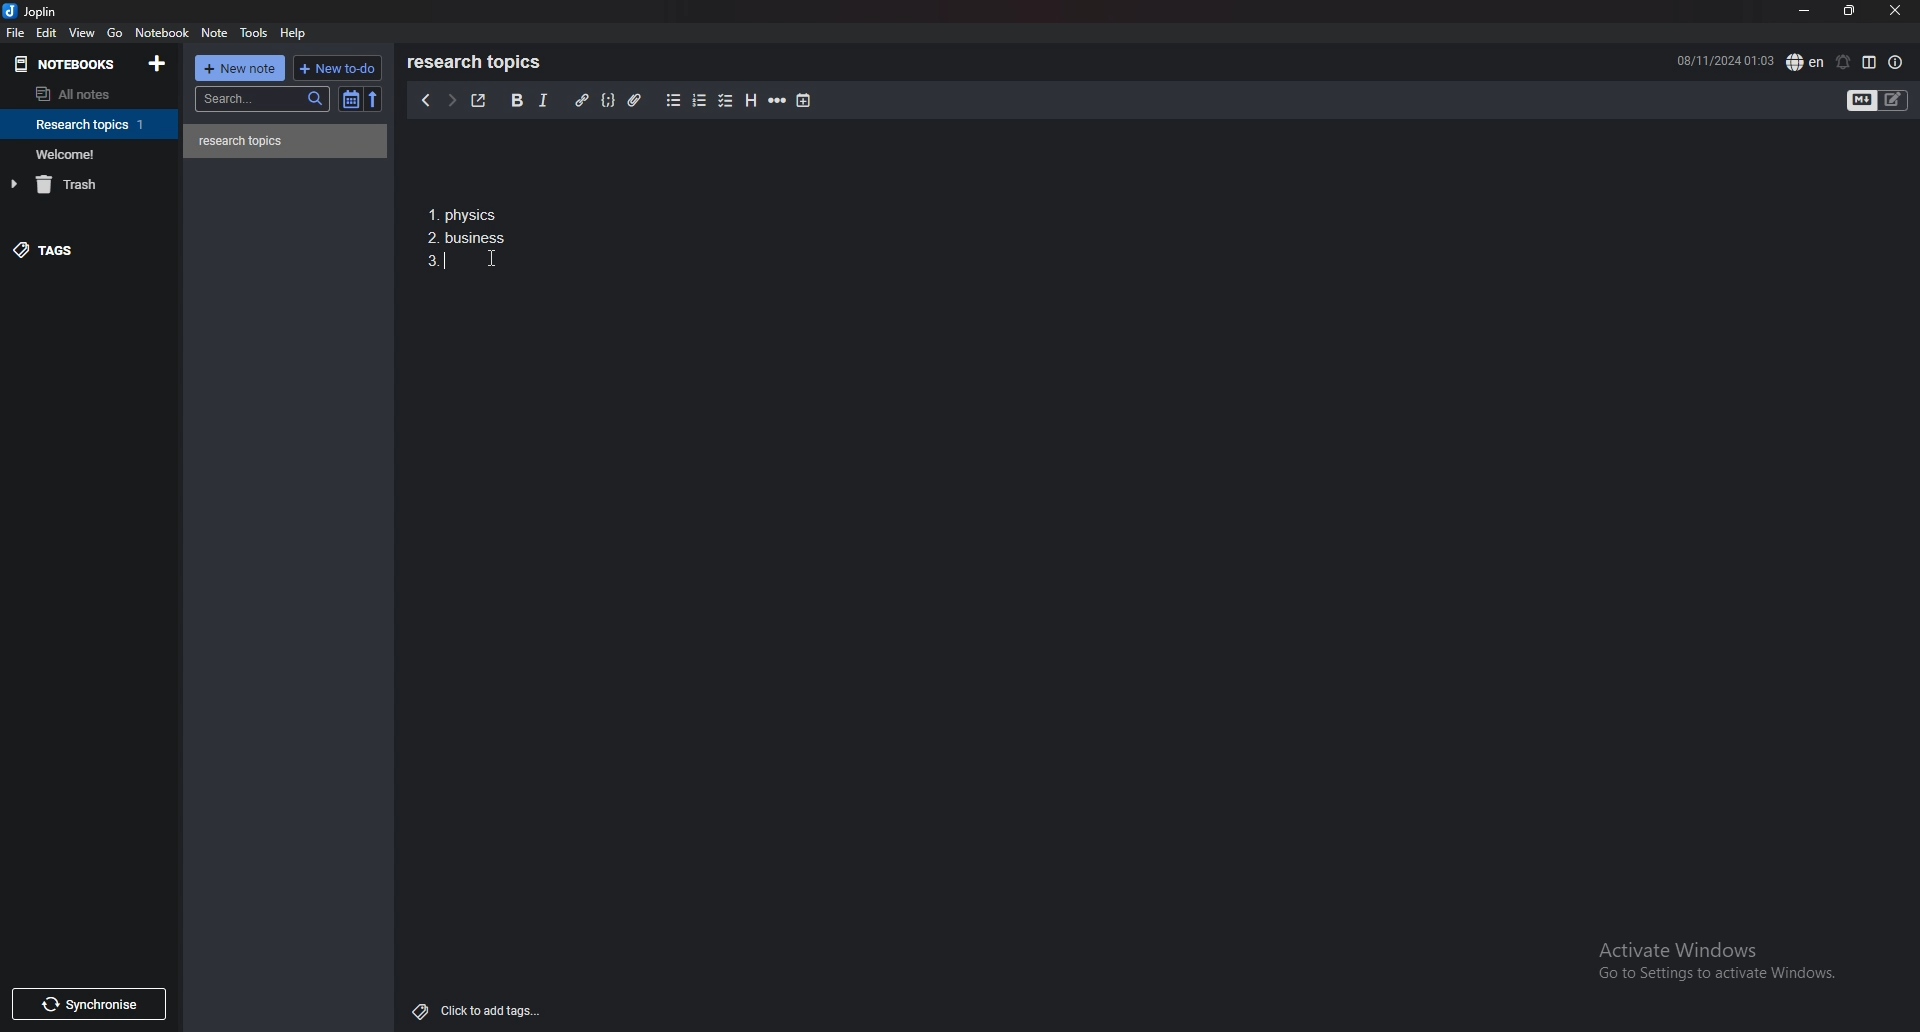  What do you see at coordinates (1724, 60) in the screenshot?
I see `08/11/2024 01:02` at bounding box center [1724, 60].